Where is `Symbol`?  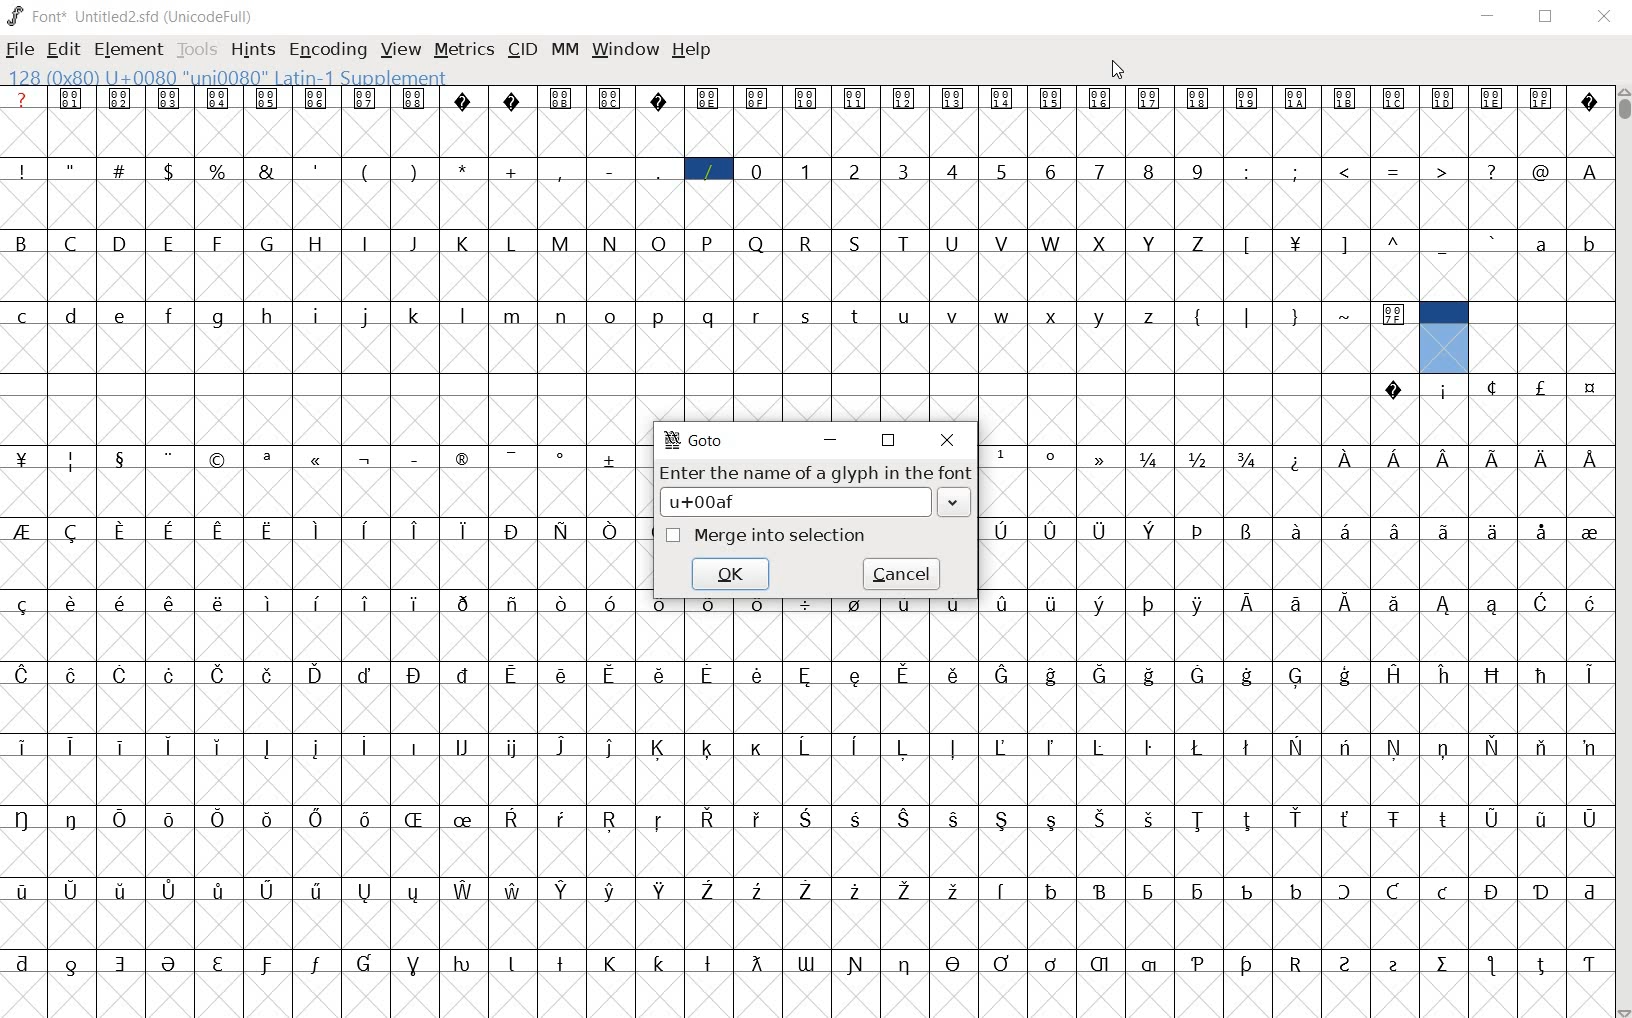 Symbol is located at coordinates (1297, 241).